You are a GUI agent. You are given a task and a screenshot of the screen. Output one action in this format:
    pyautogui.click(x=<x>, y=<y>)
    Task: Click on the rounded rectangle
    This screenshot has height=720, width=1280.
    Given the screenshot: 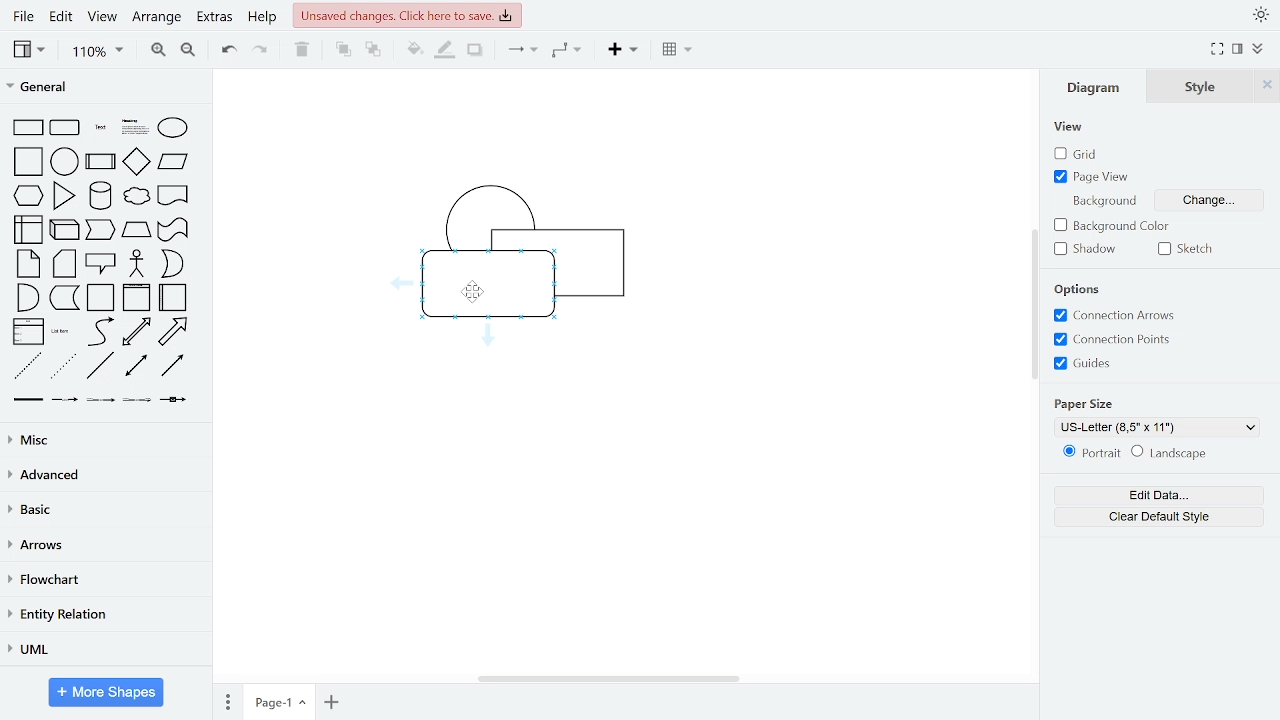 What is the action you would take?
    pyautogui.click(x=65, y=128)
    